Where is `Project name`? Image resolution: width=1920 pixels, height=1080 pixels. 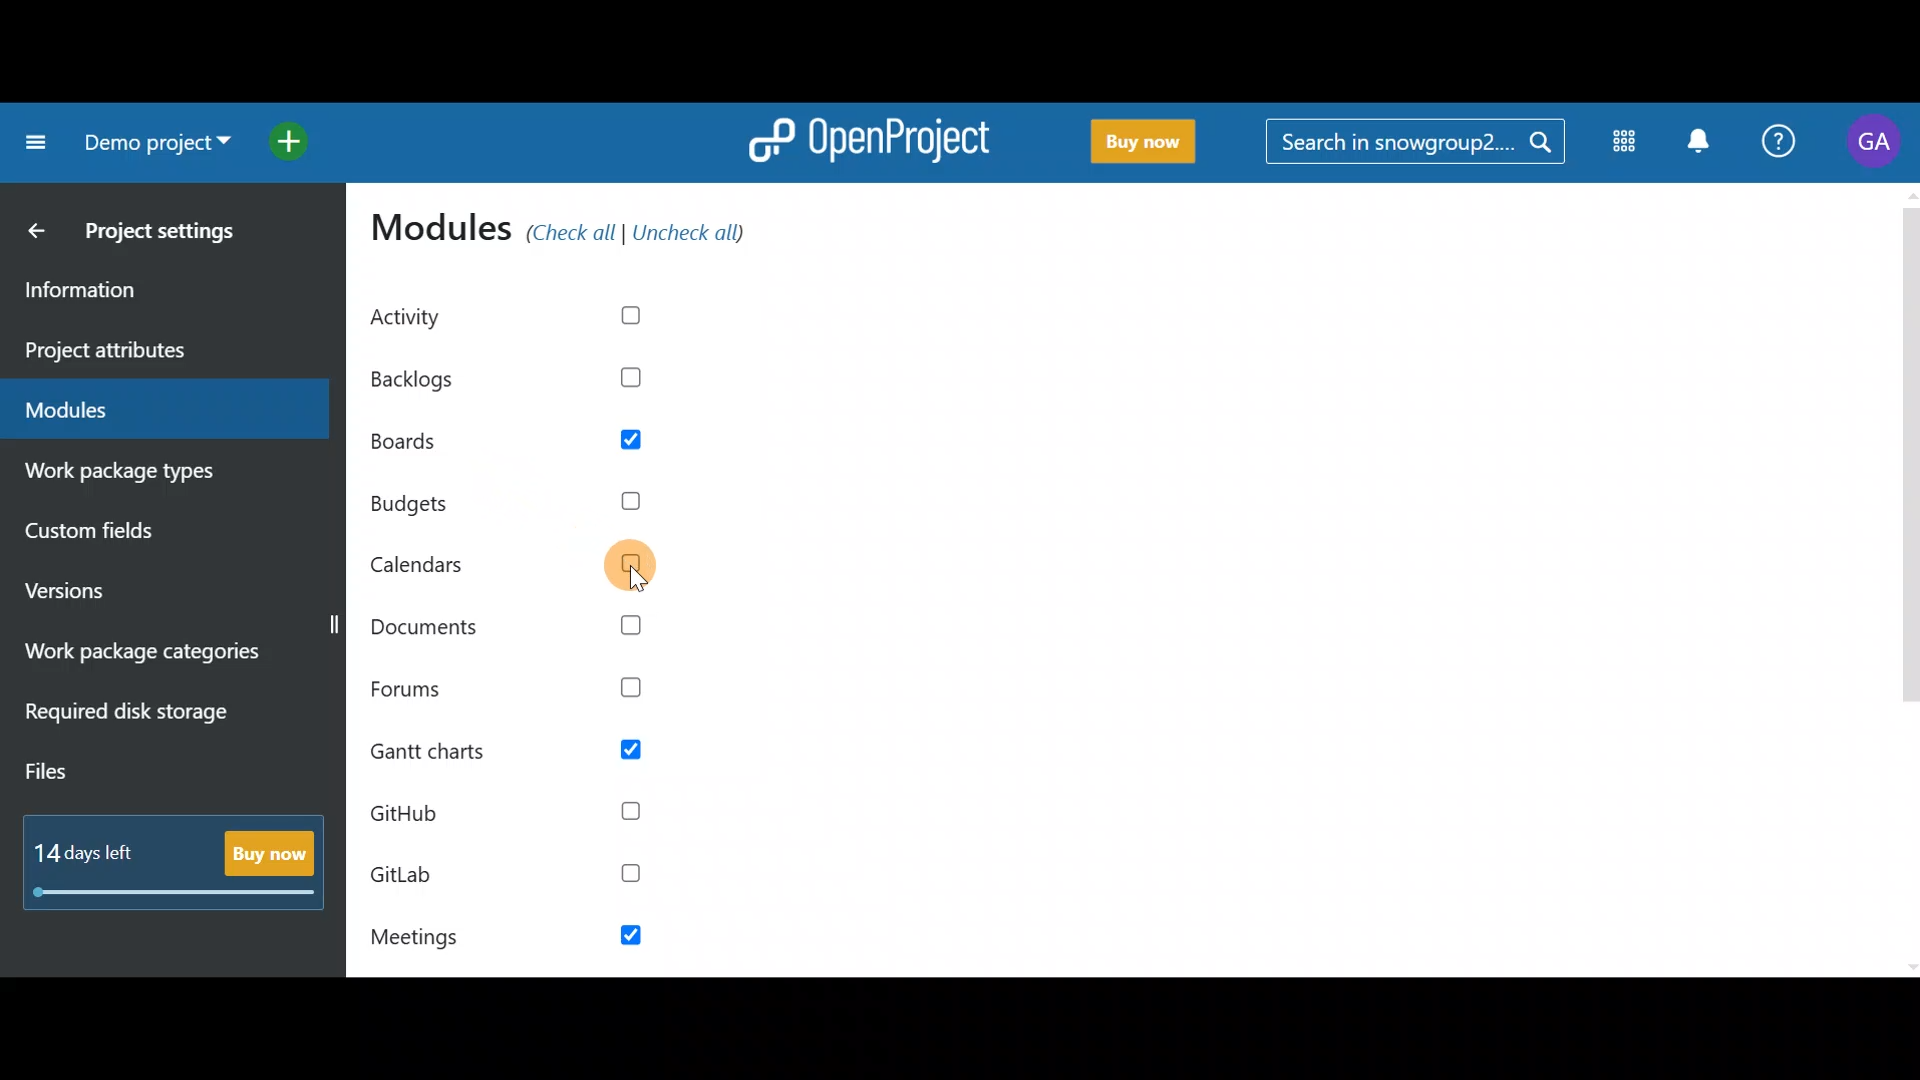
Project name is located at coordinates (152, 142).